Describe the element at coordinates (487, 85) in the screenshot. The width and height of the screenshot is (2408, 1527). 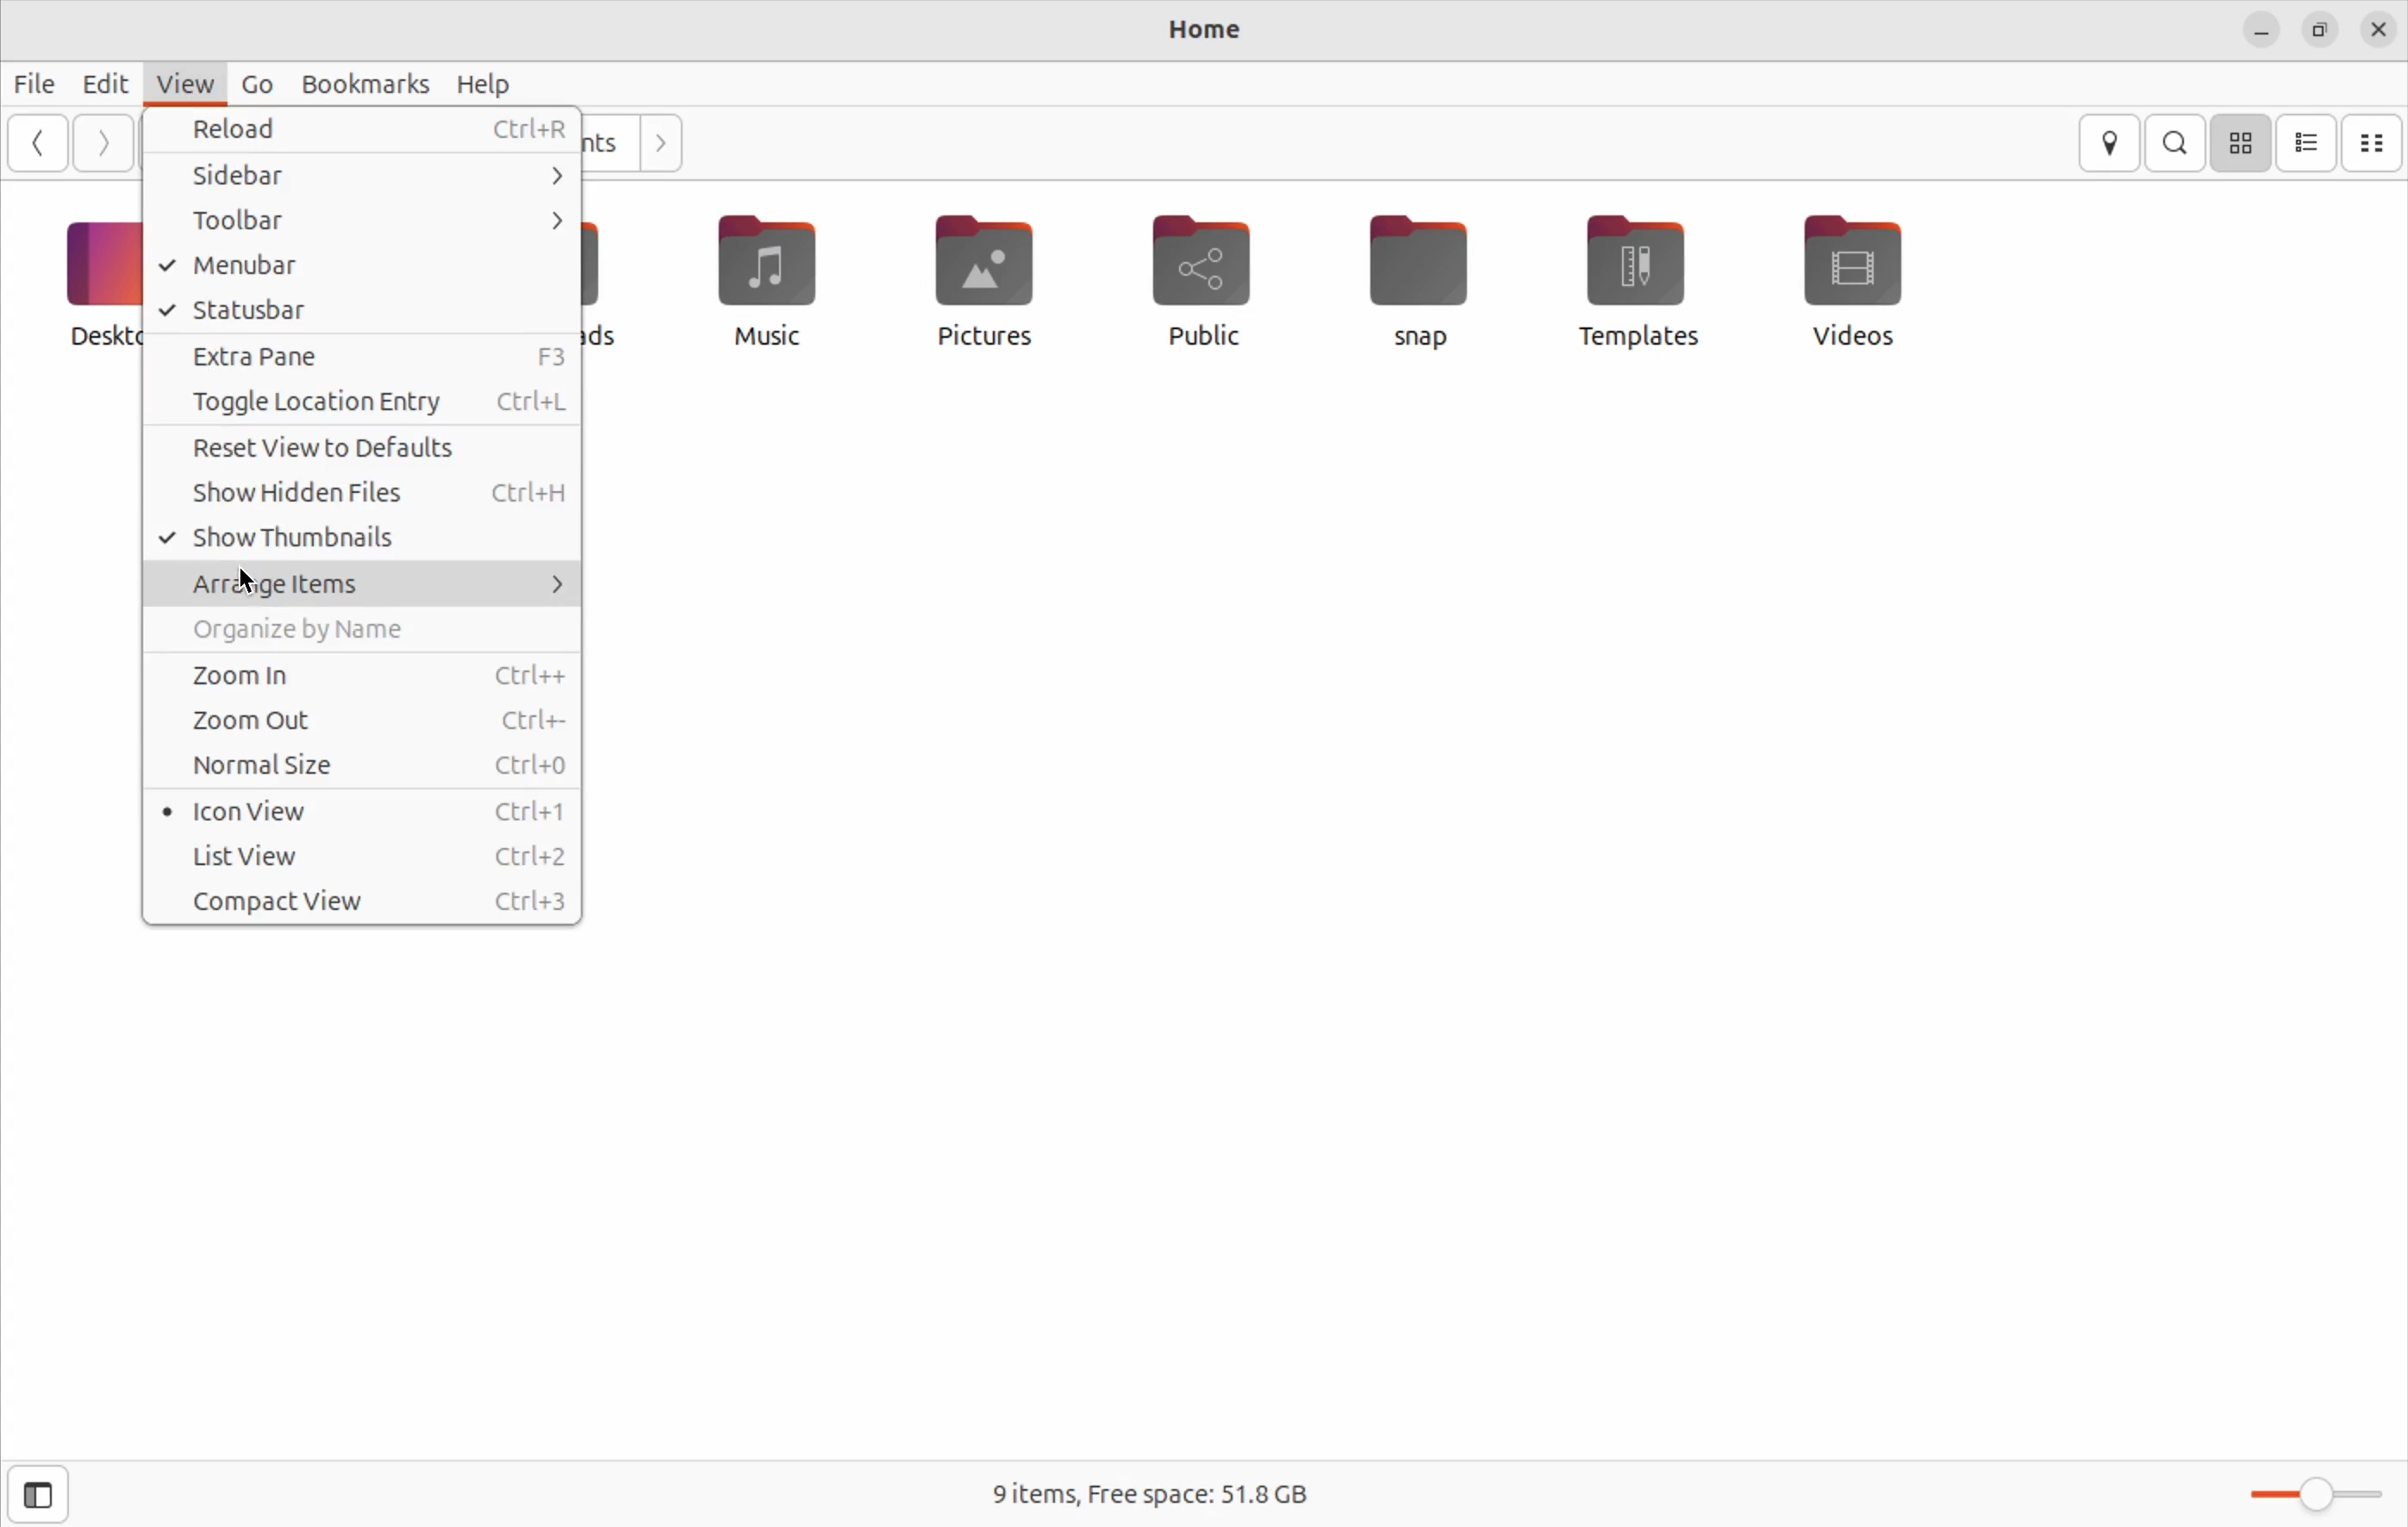
I see `help` at that location.